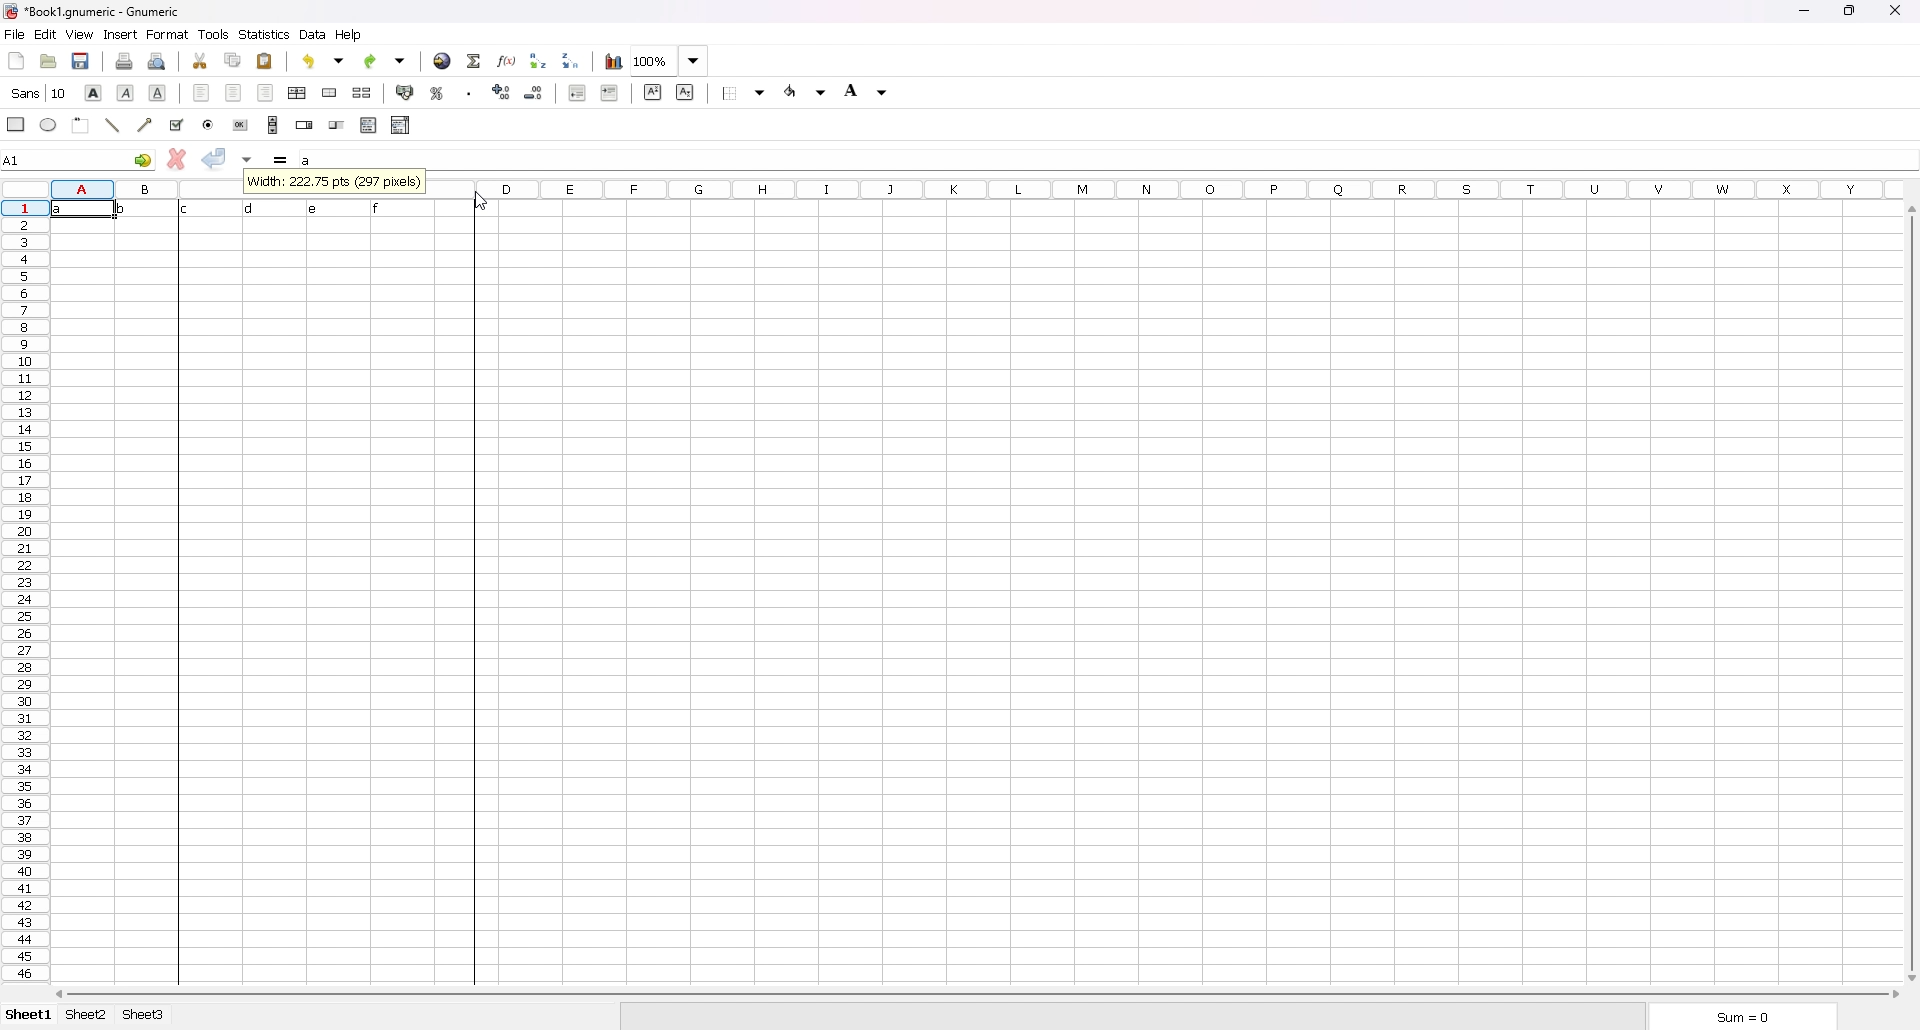 This screenshot has width=1920, height=1030. Describe the element at coordinates (610, 92) in the screenshot. I see `increase indent` at that location.